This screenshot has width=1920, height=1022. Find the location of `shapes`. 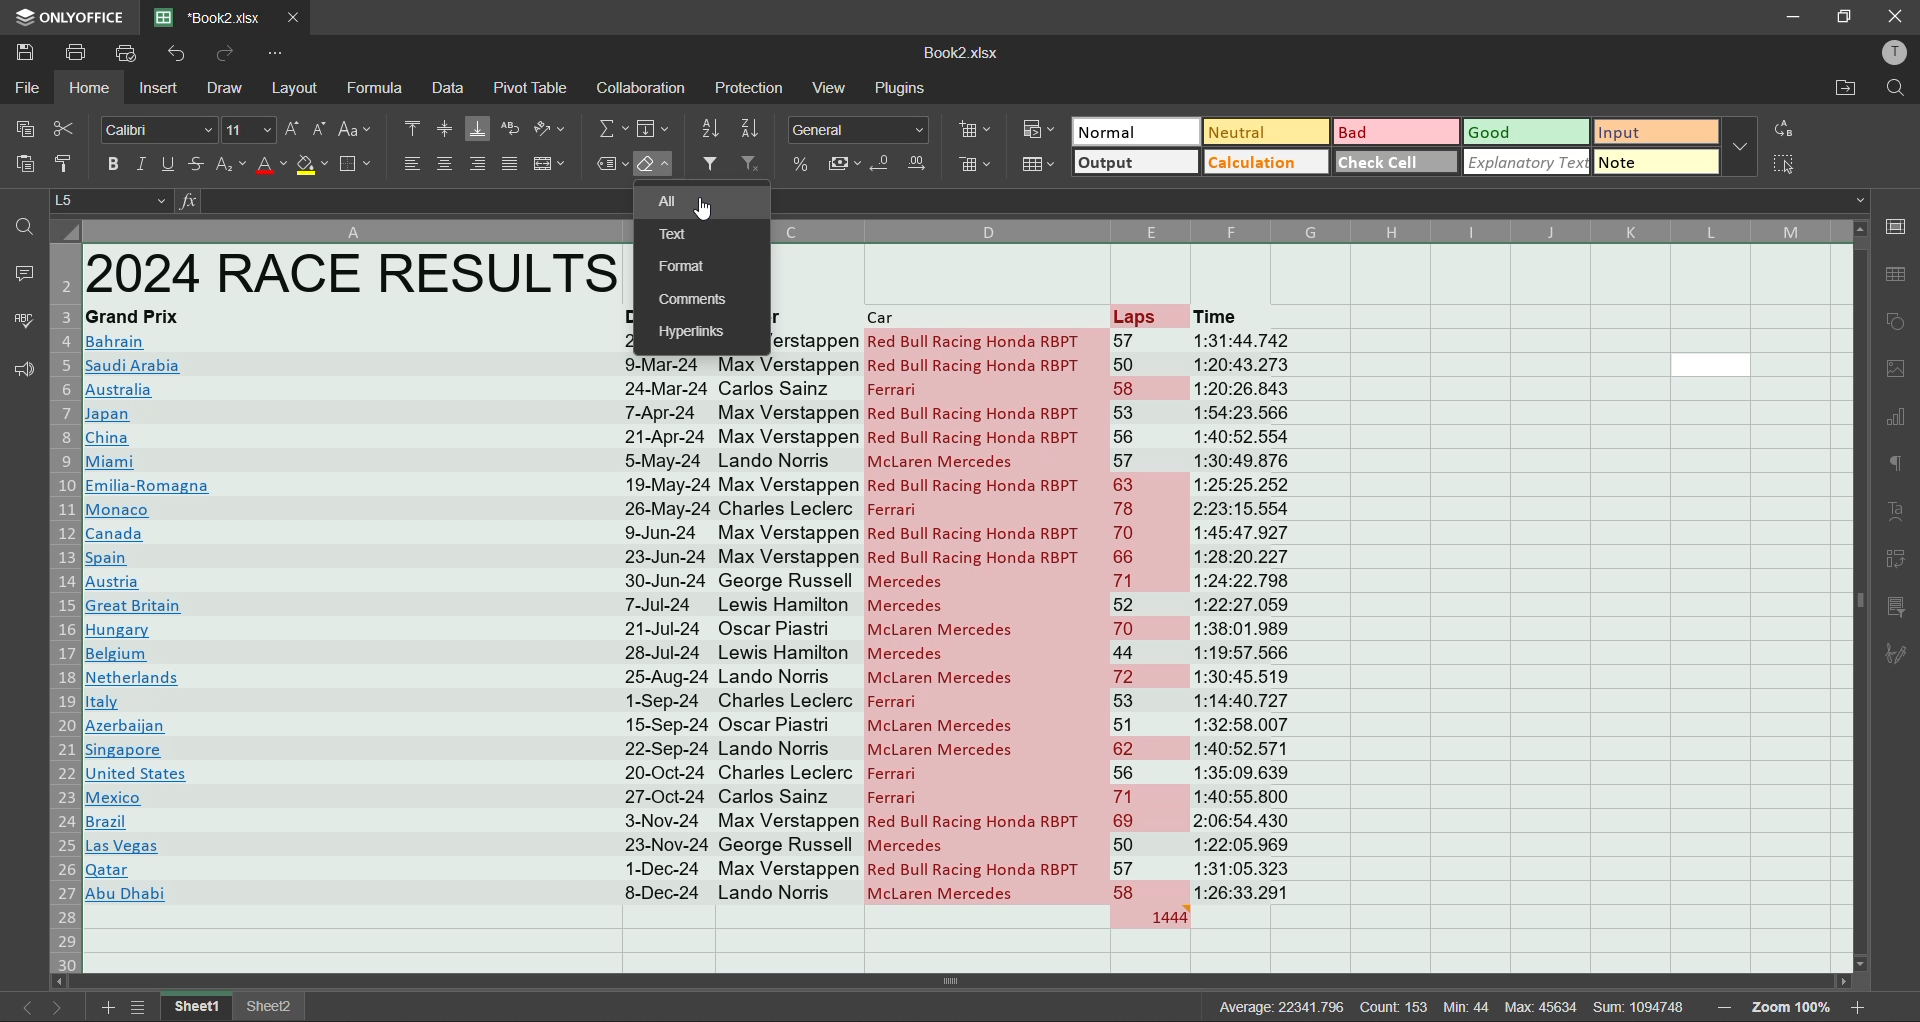

shapes is located at coordinates (1898, 325).